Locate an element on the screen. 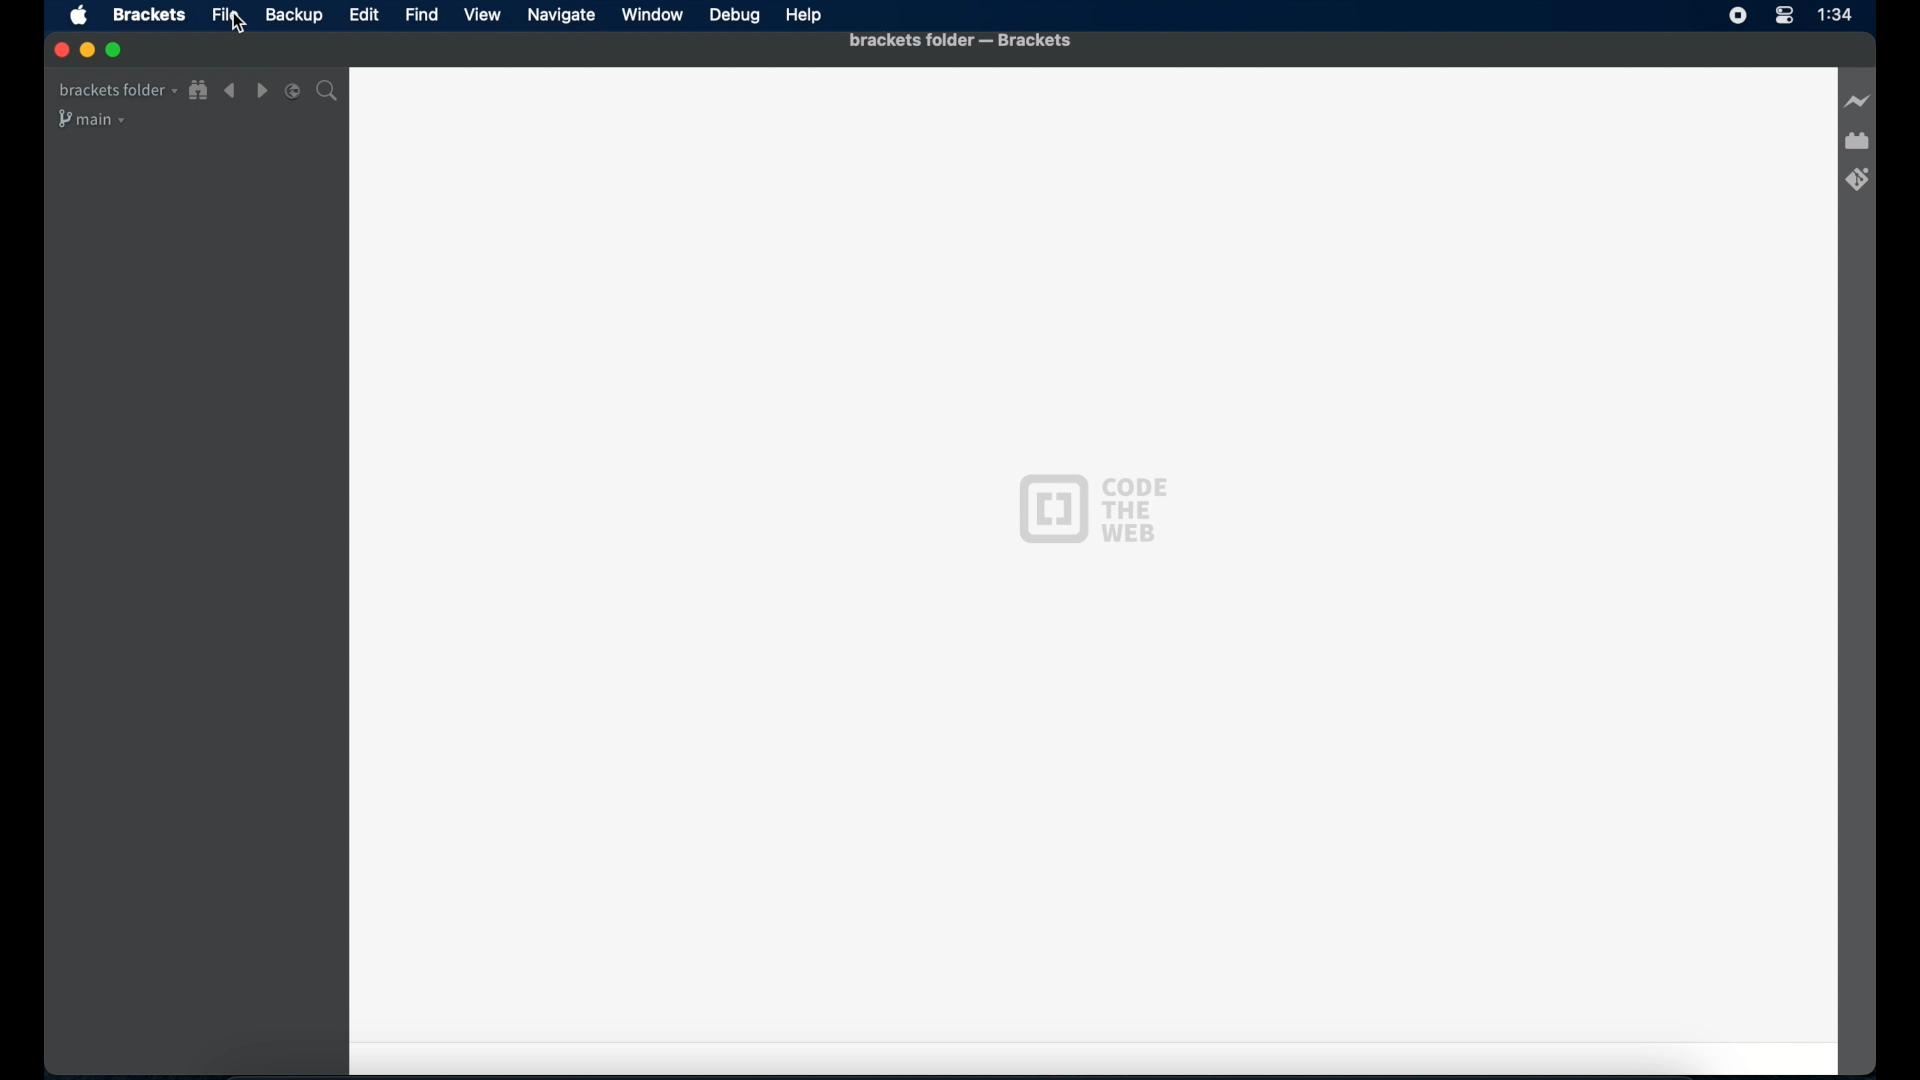 The image size is (1920, 1080). Split editor vertical or horizontal is located at coordinates (293, 92).